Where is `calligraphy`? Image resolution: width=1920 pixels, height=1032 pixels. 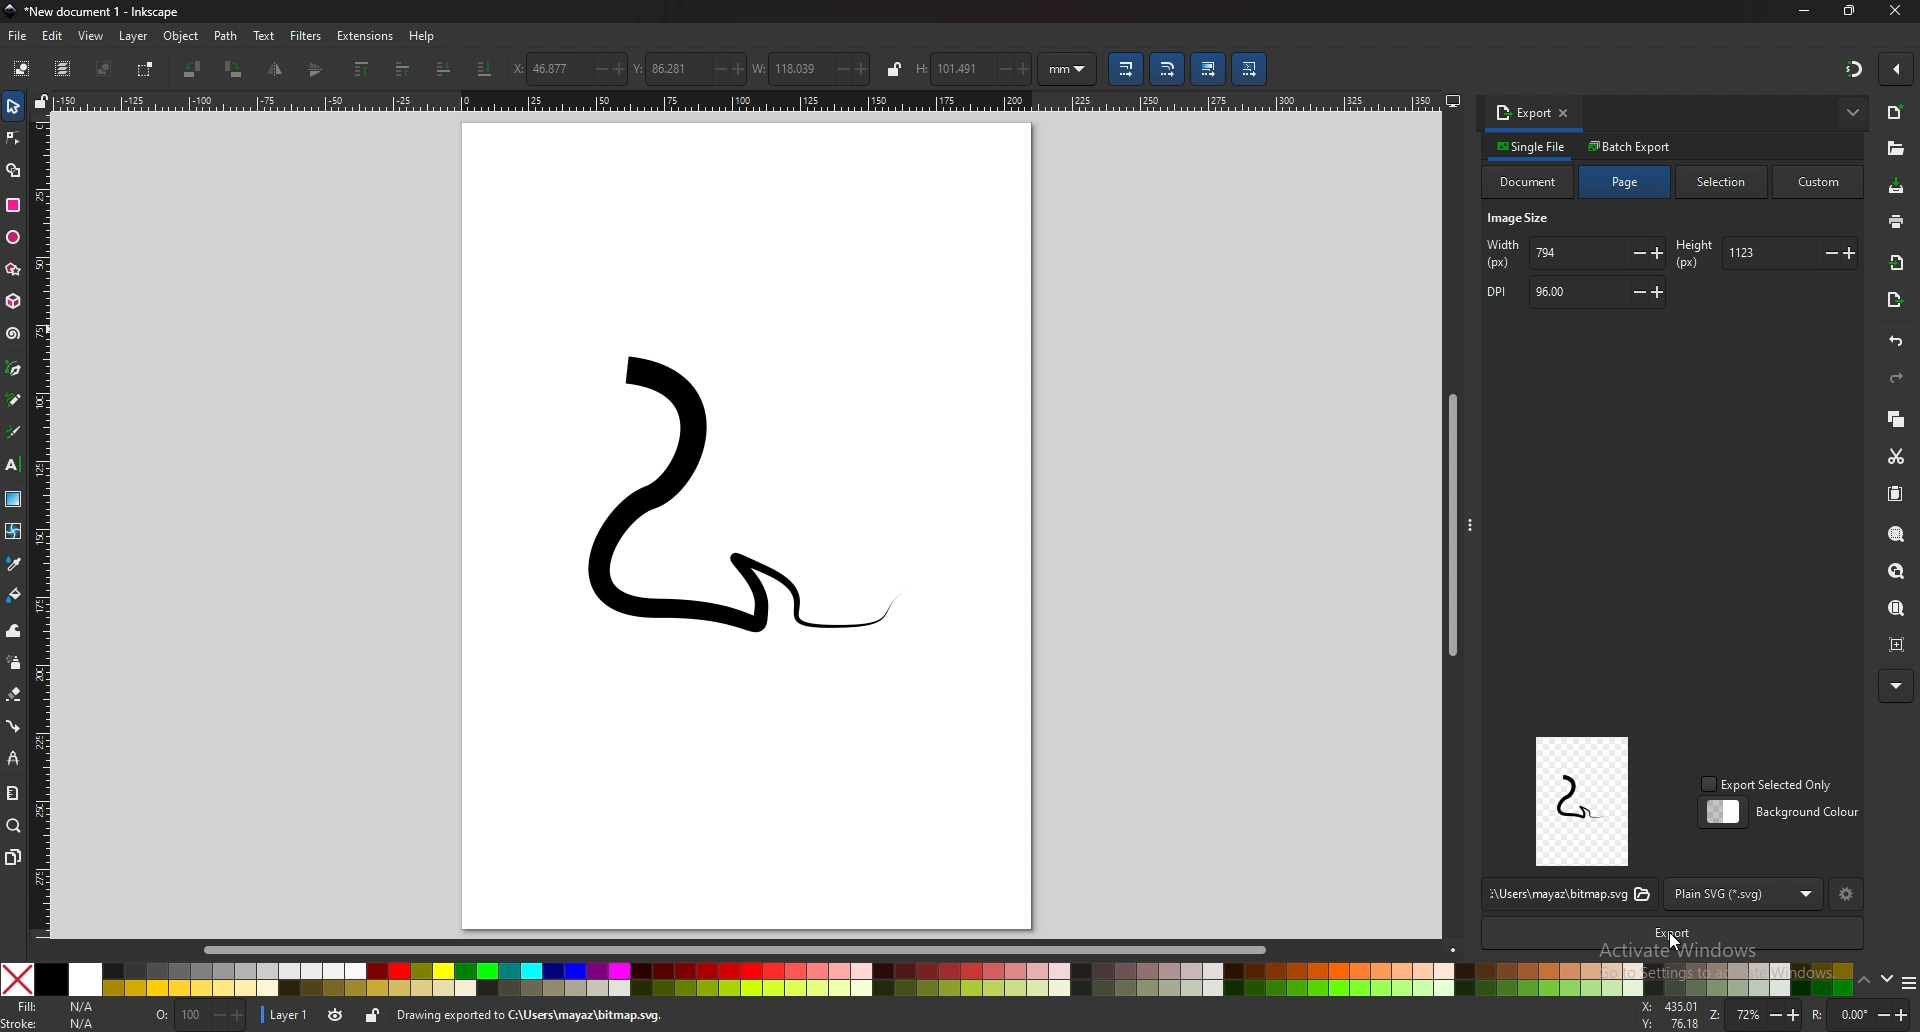 calligraphy is located at coordinates (14, 431).